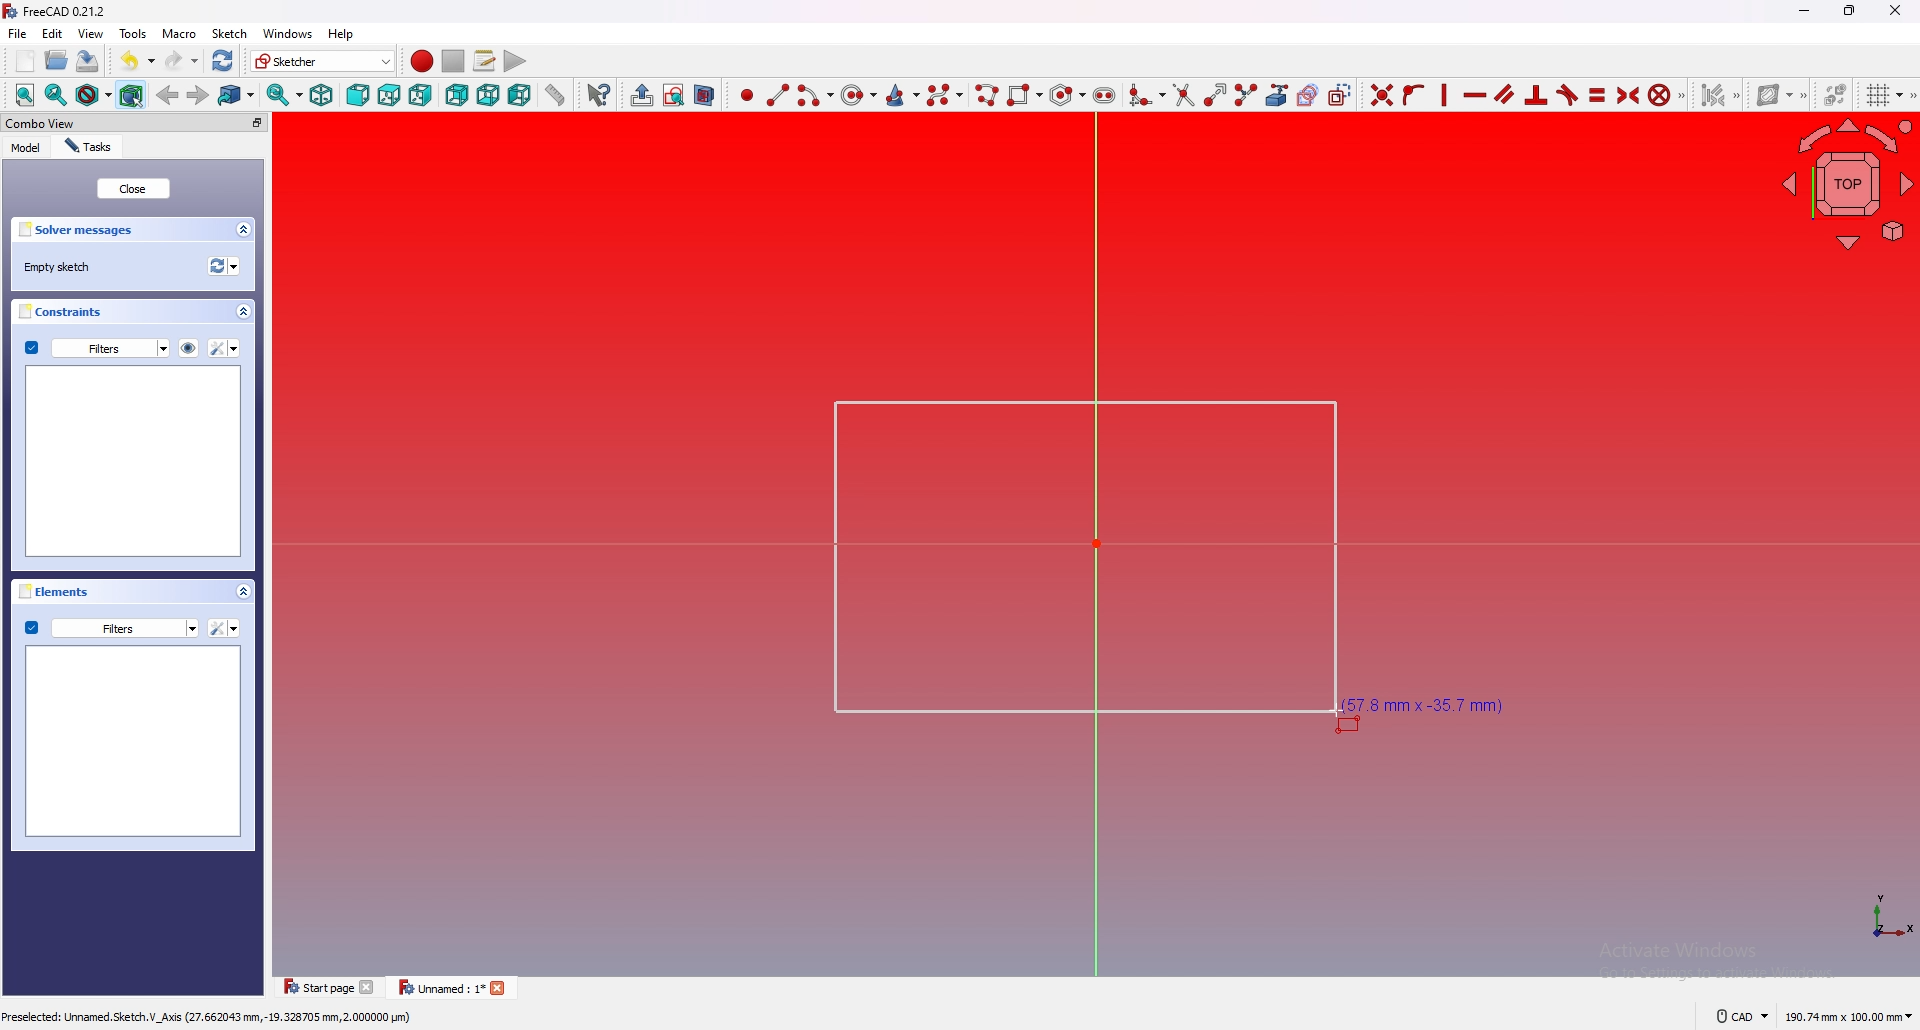 This screenshot has width=1920, height=1030. I want to click on close, so click(1891, 11).